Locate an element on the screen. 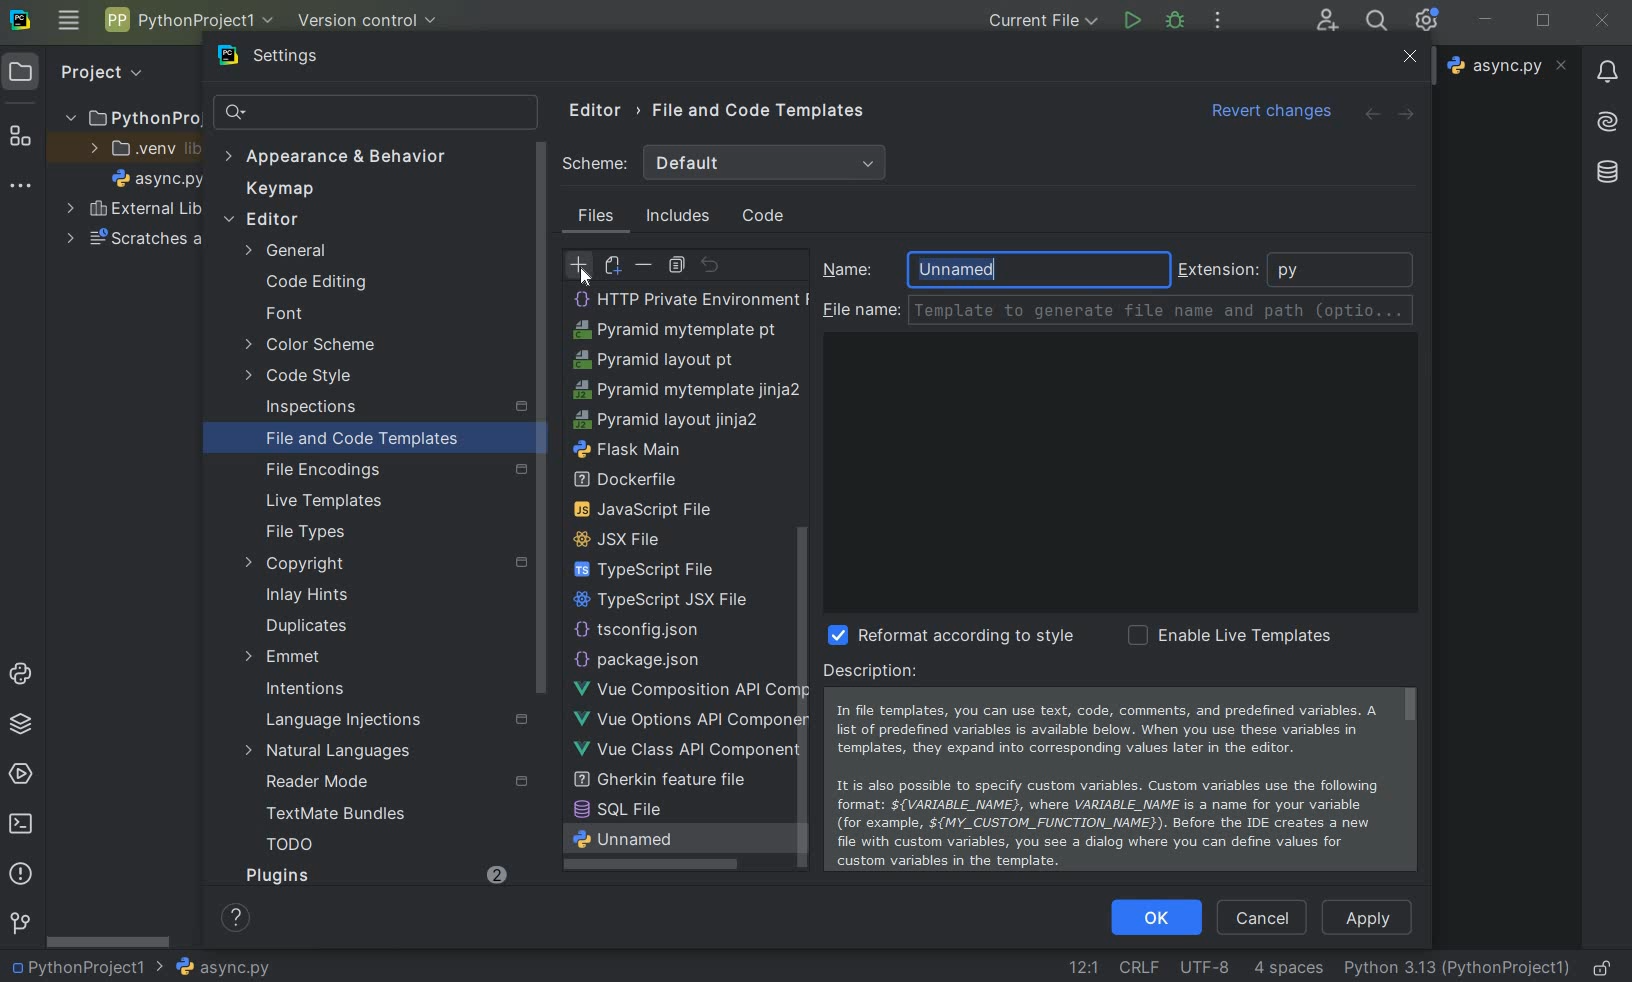 Image resolution: width=1632 pixels, height=982 pixels. File Encoding is located at coordinates (1206, 967).